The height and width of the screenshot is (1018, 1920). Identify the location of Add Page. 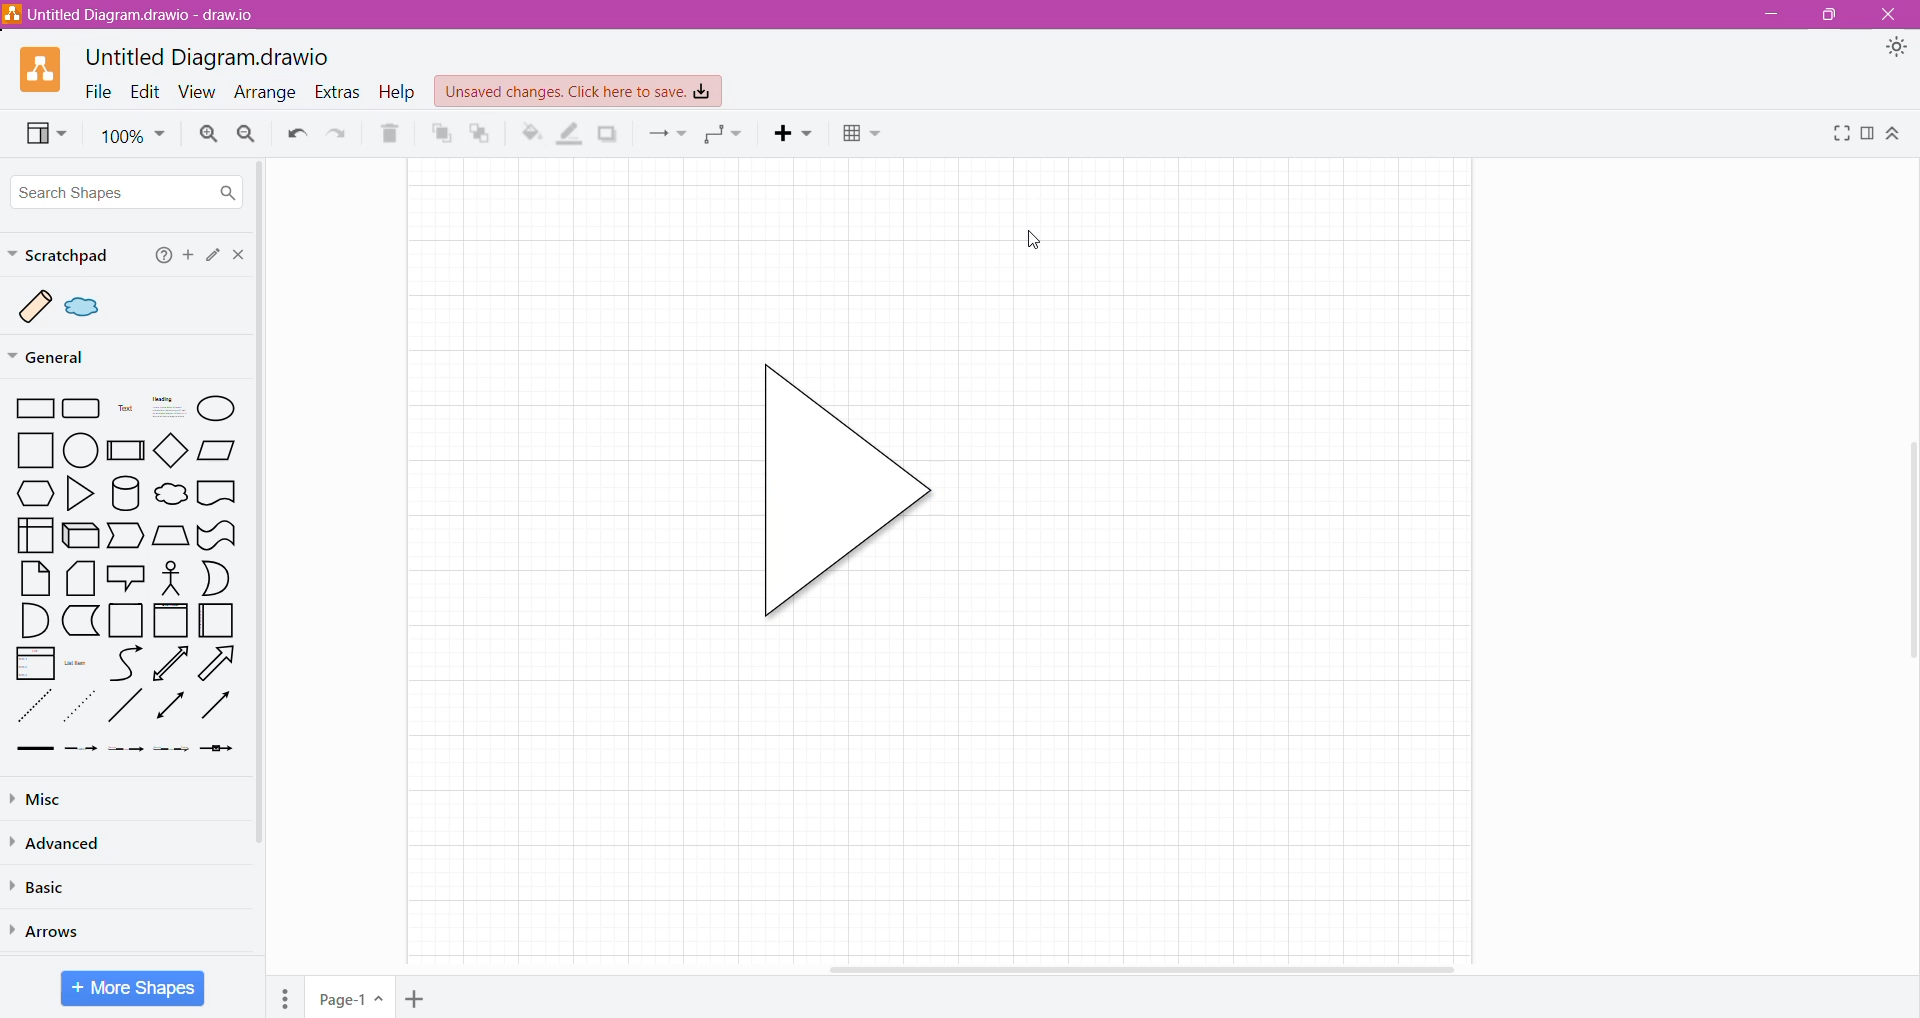
(417, 996).